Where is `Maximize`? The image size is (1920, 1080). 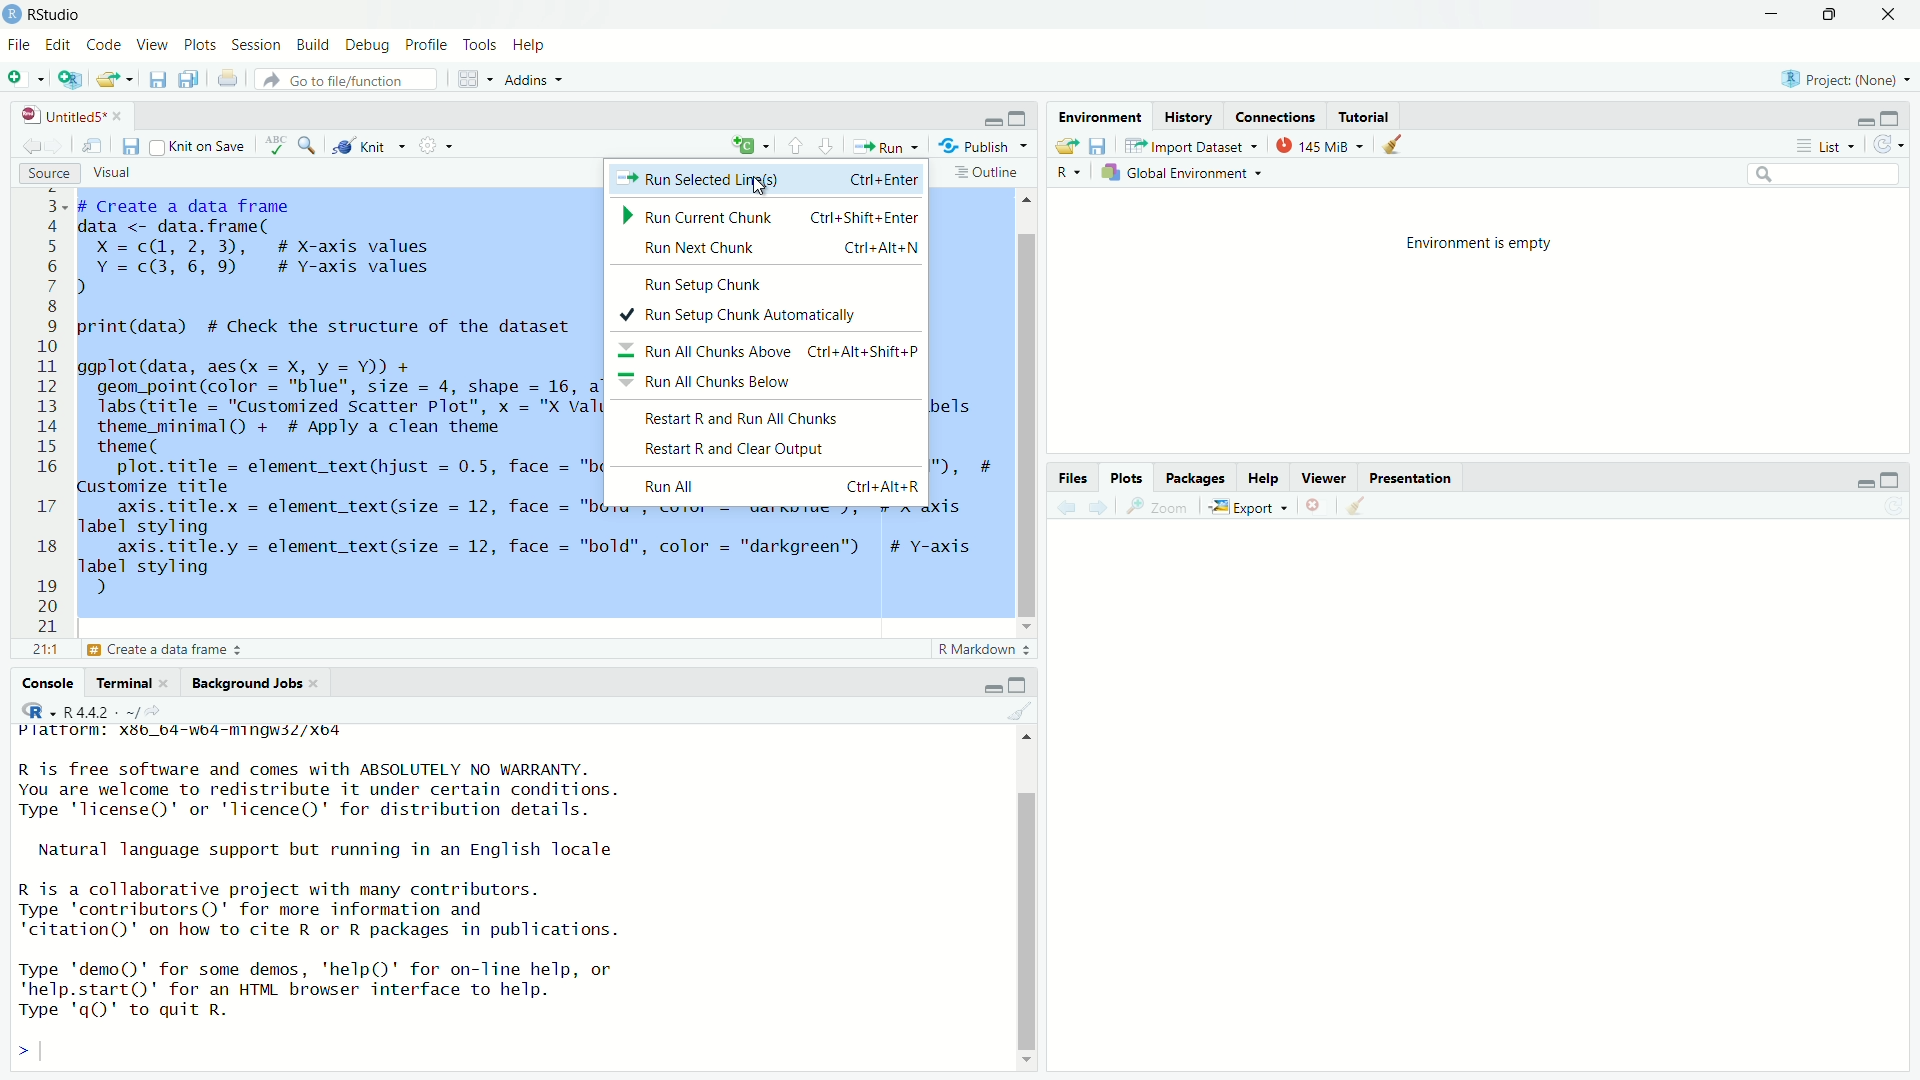
Maximize is located at coordinates (1832, 12).